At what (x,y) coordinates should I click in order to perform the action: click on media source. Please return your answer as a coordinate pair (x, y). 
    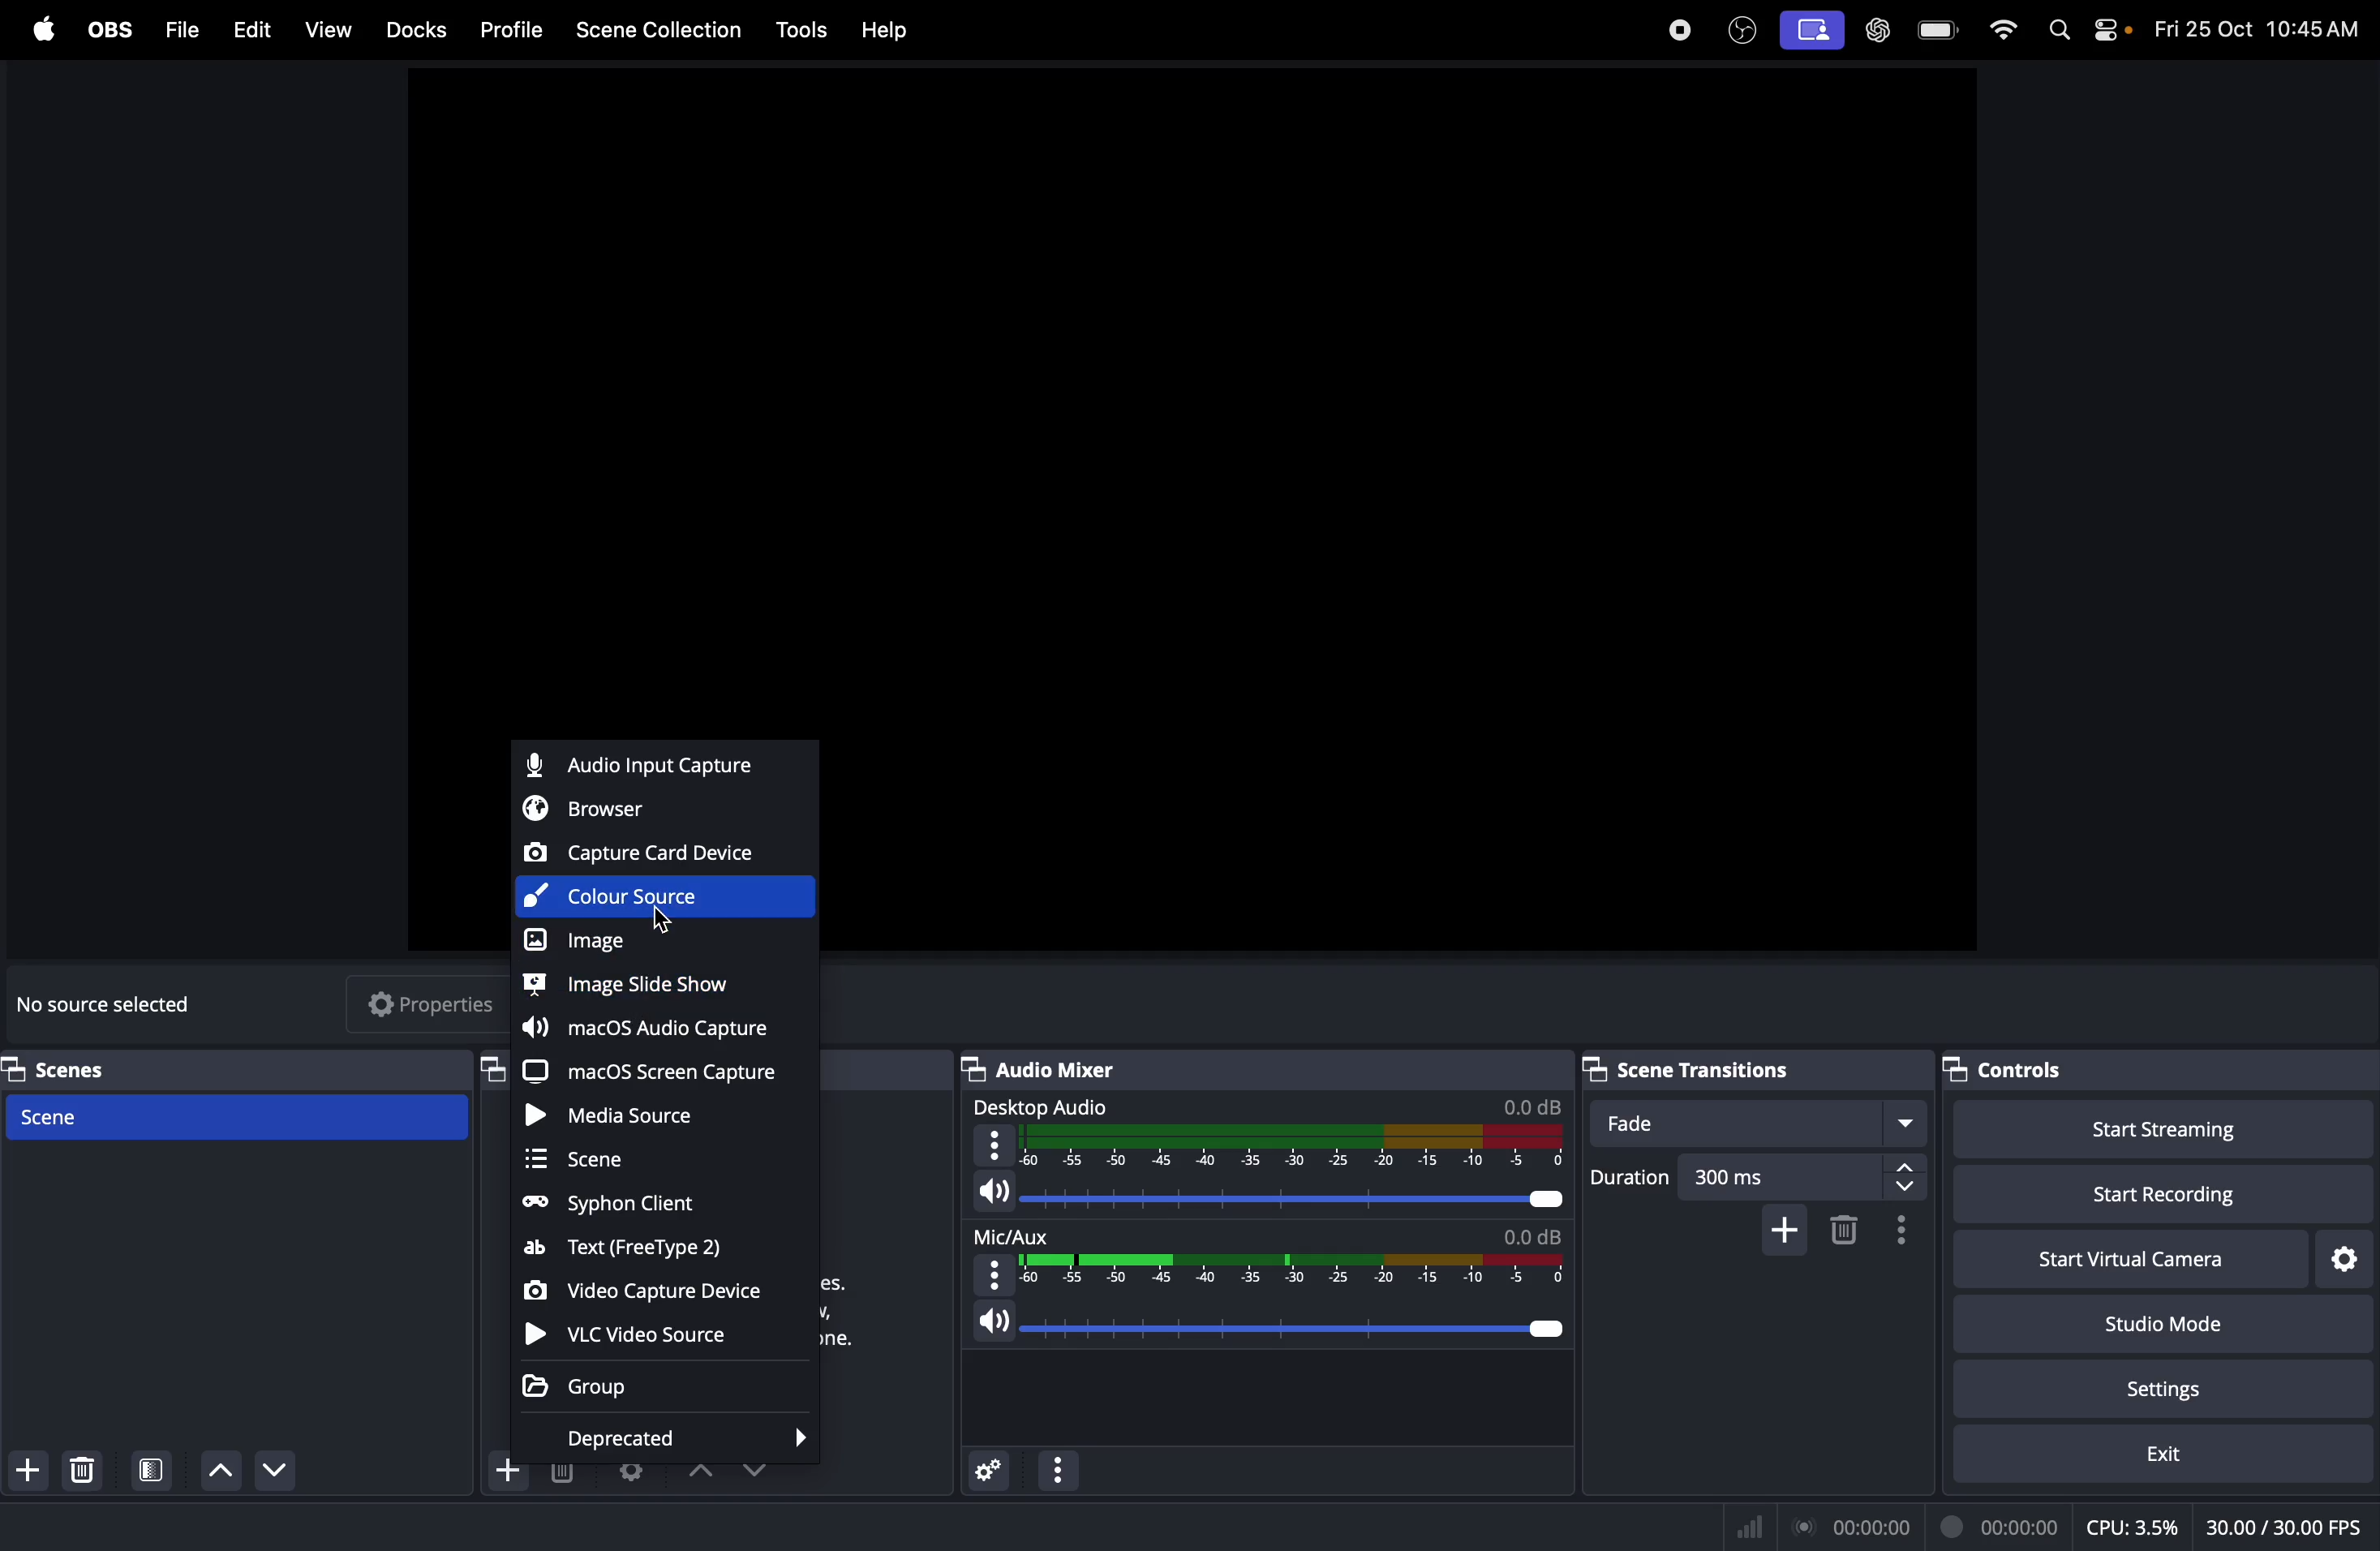
    Looking at the image, I should click on (624, 1112).